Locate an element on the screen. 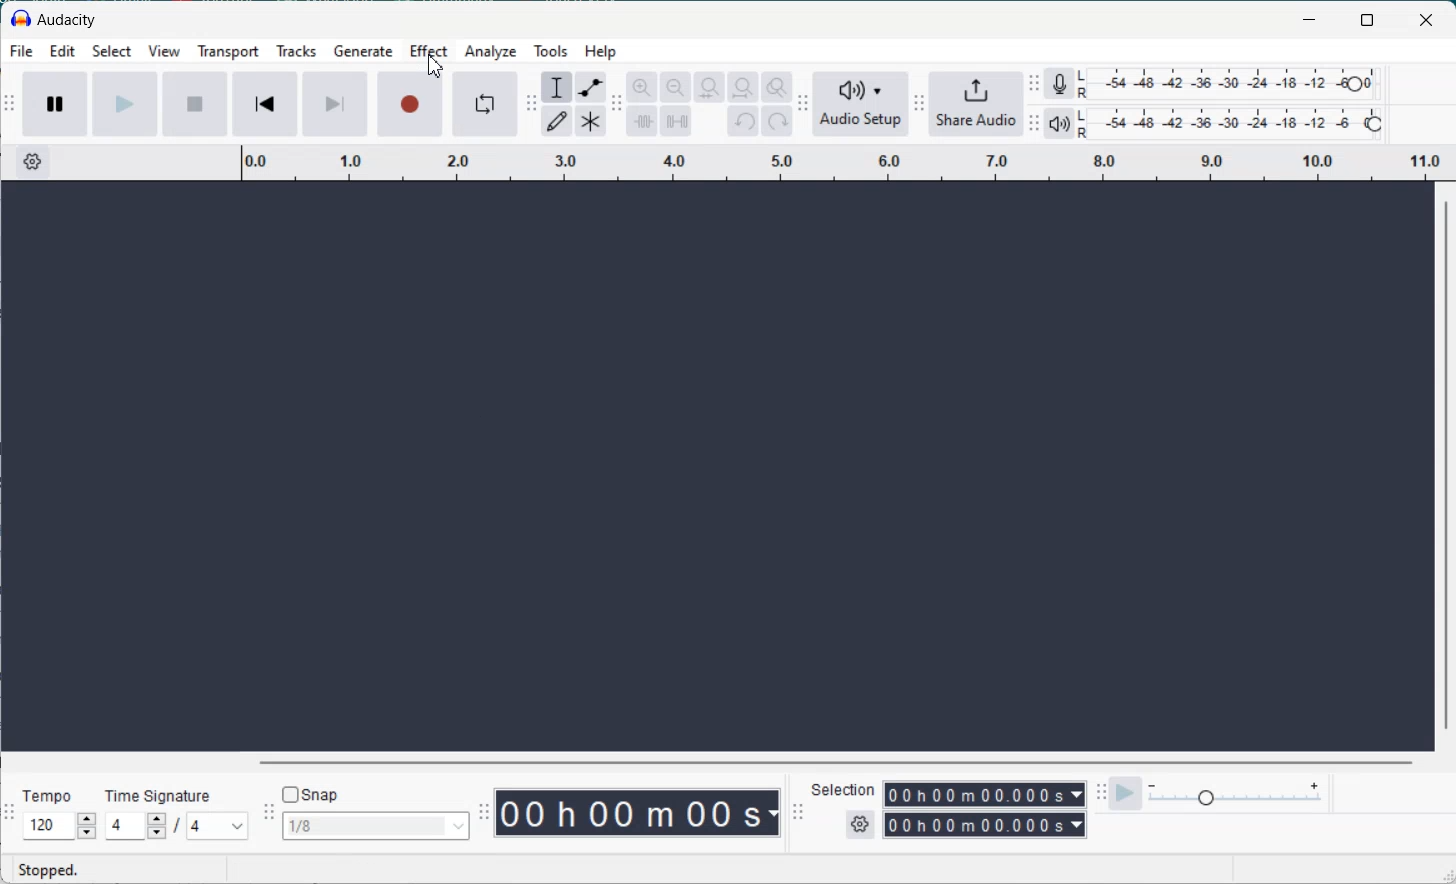 This screenshot has height=884, width=1456. Audacity Playback meter toolbar is located at coordinates (1035, 122).